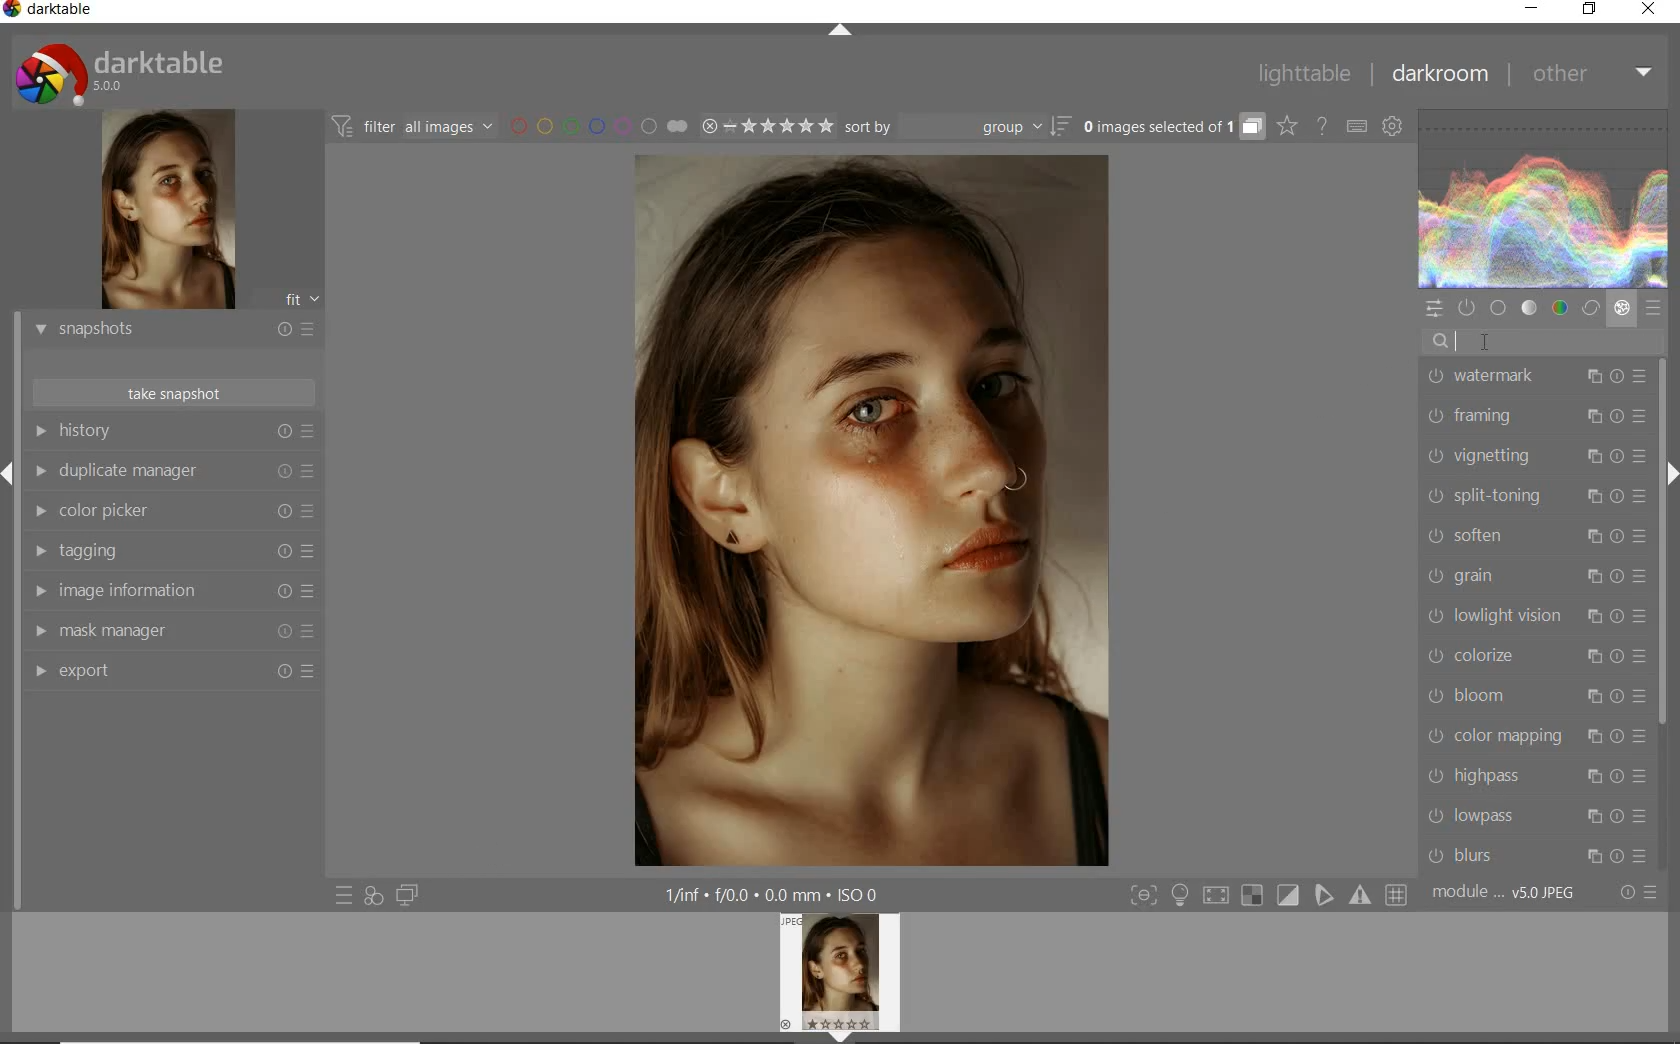 The height and width of the screenshot is (1044, 1680). What do you see at coordinates (372, 896) in the screenshot?
I see `quick access for applying any of your styles` at bounding box center [372, 896].